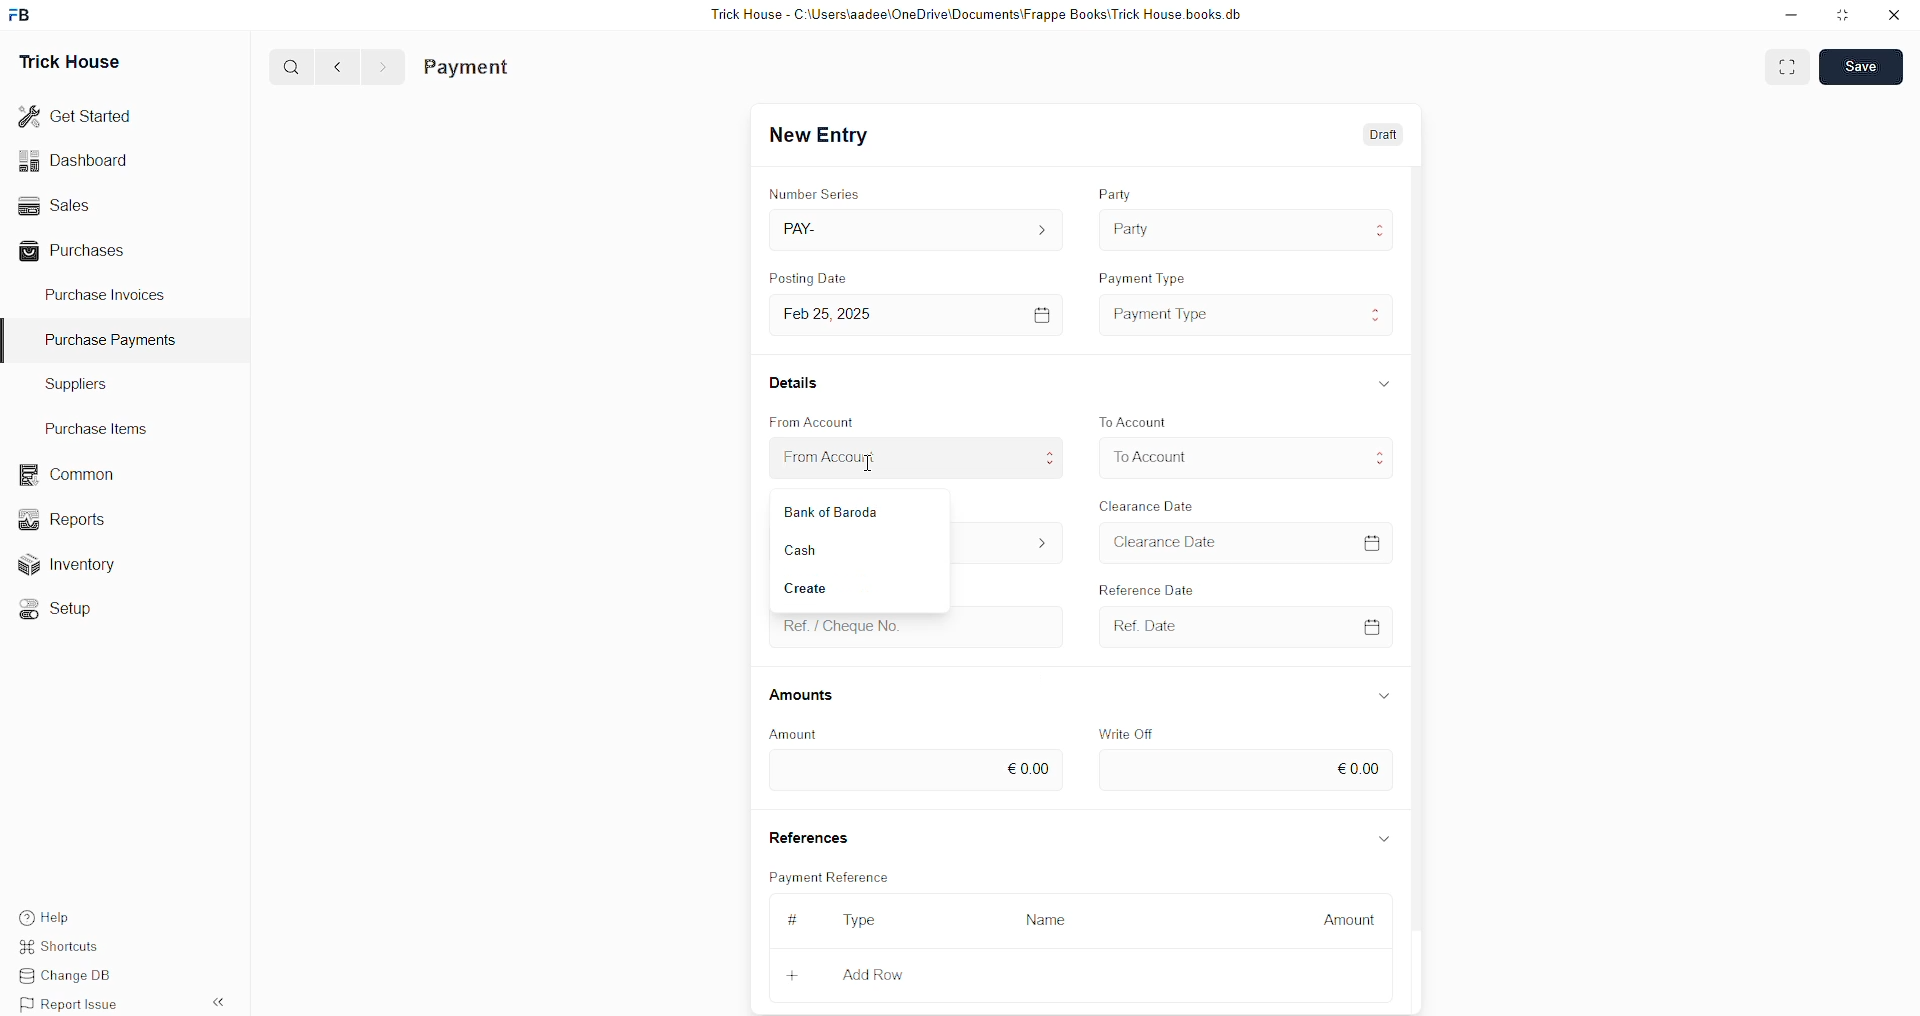 The height and width of the screenshot is (1016, 1920). I want to click on cursor, so click(875, 466).